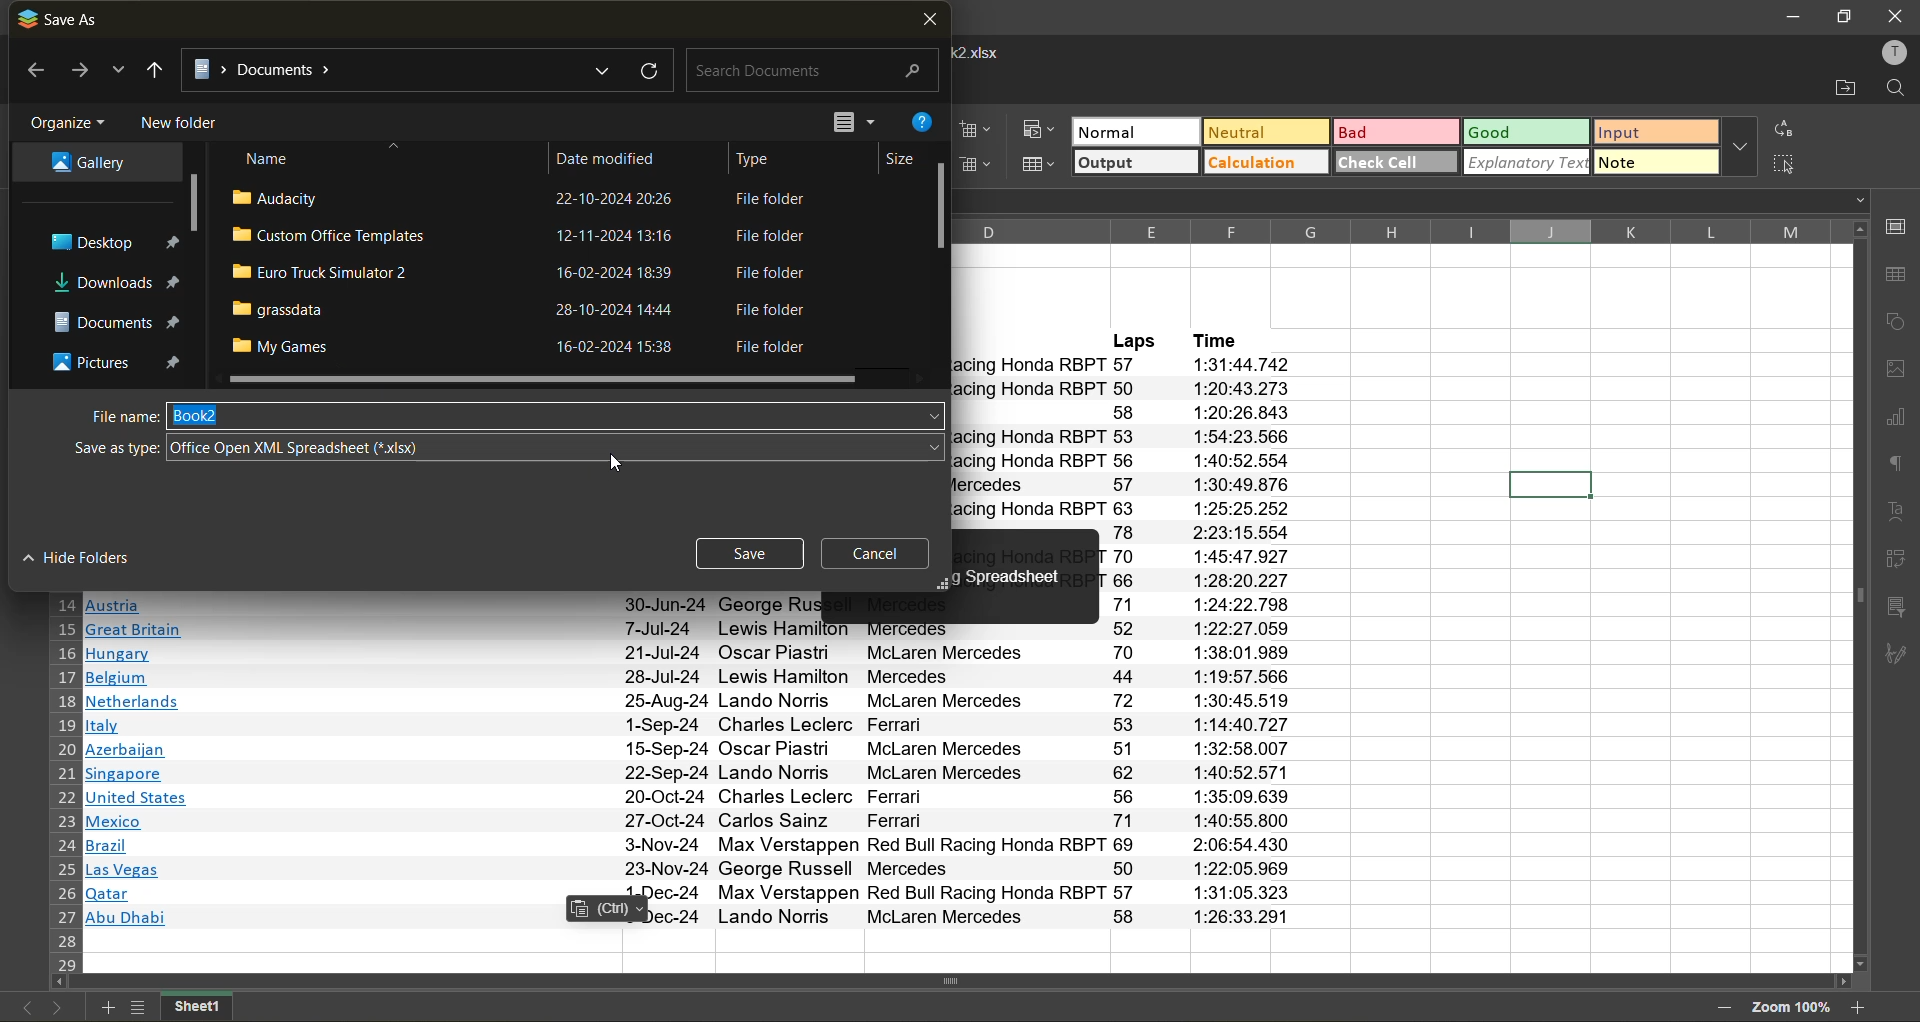  What do you see at coordinates (193, 204) in the screenshot?
I see `vertical scroll bar` at bounding box center [193, 204].